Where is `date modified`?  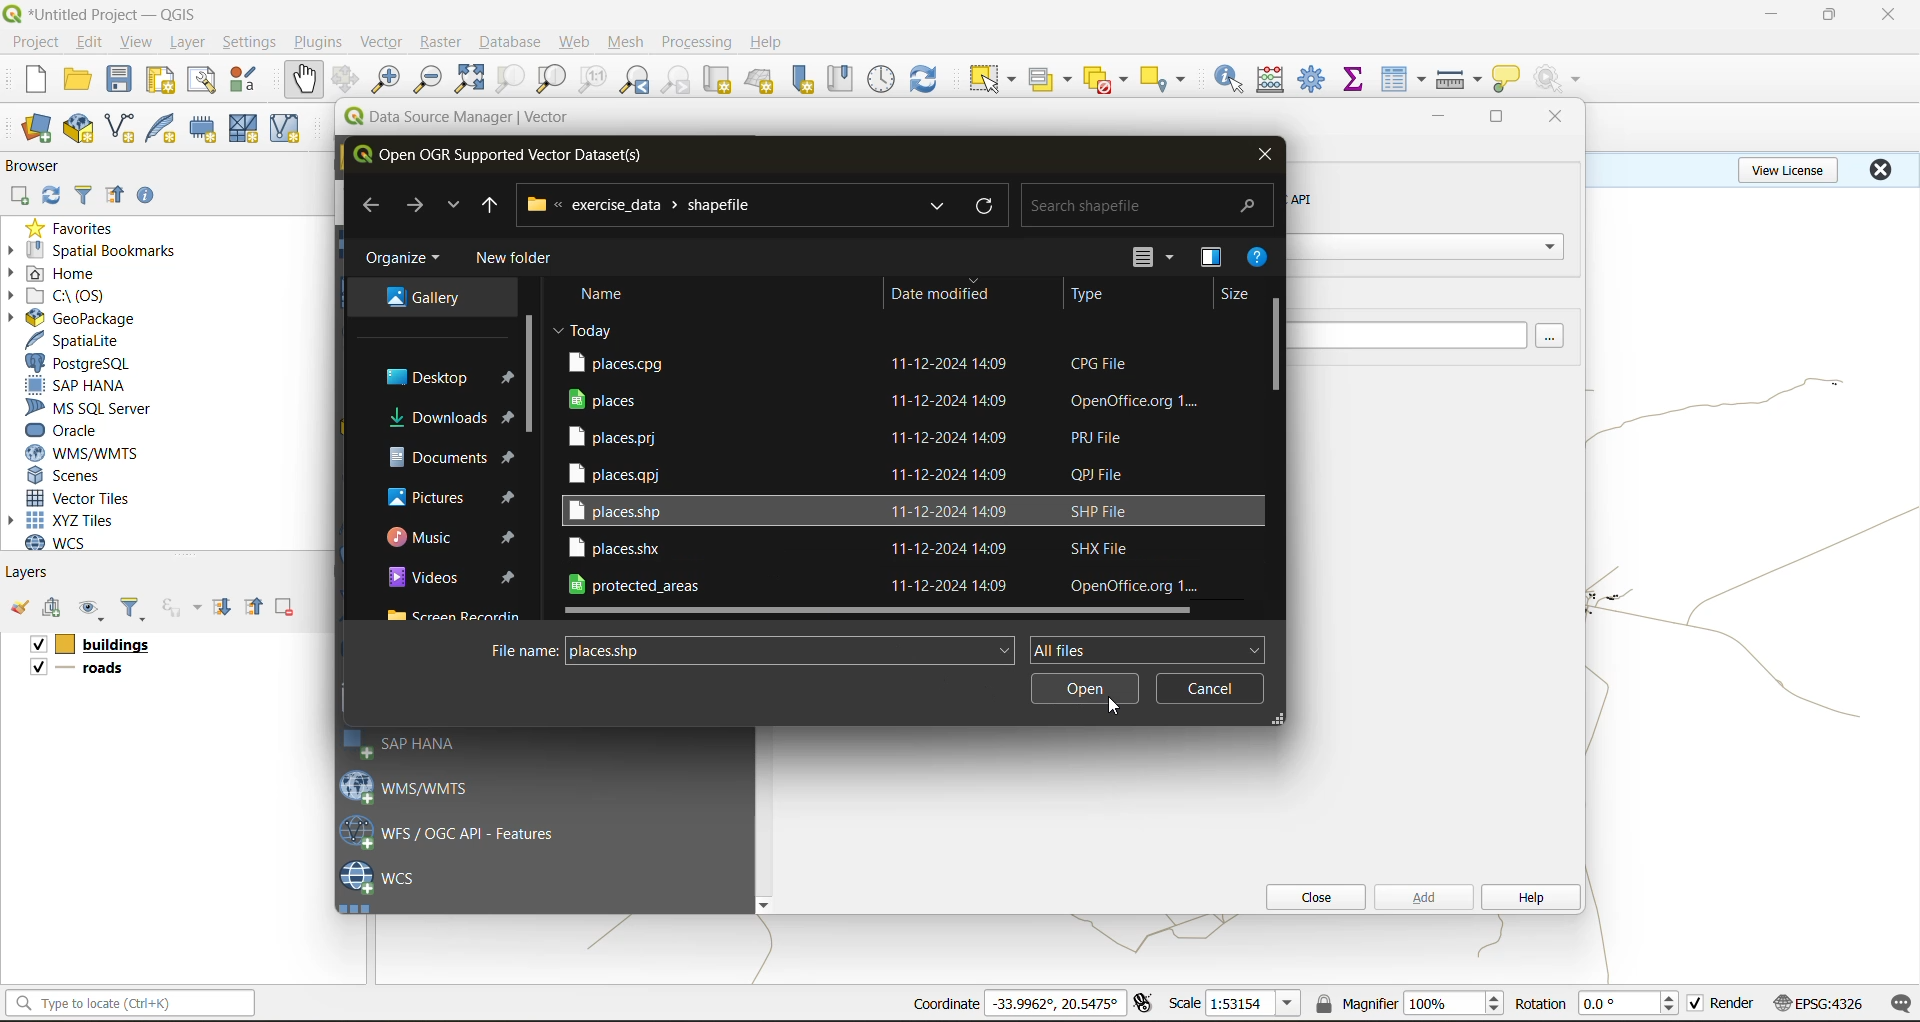 date modified is located at coordinates (940, 293).